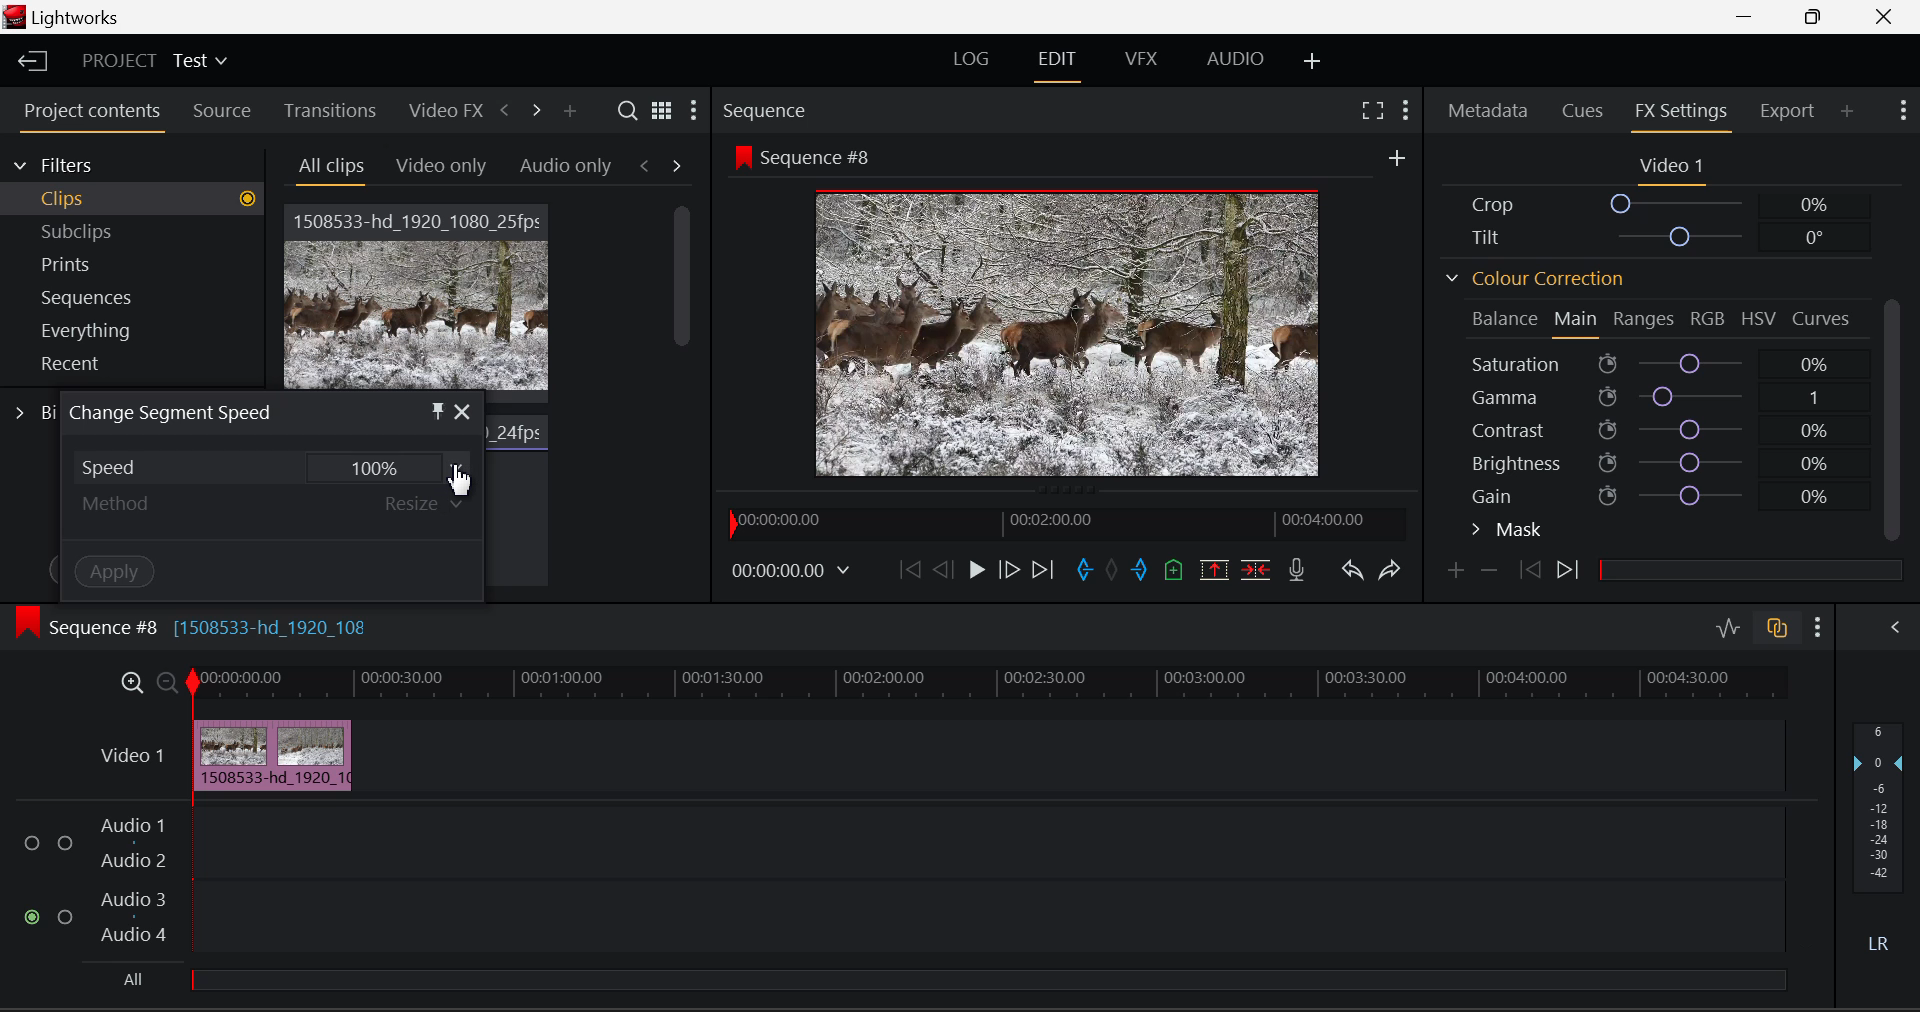 The height and width of the screenshot is (1012, 1920). What do you see at coordinates (1490, 573) in the screenshot?
I see `Remove keyframe` at bounding box center [1490, 573].